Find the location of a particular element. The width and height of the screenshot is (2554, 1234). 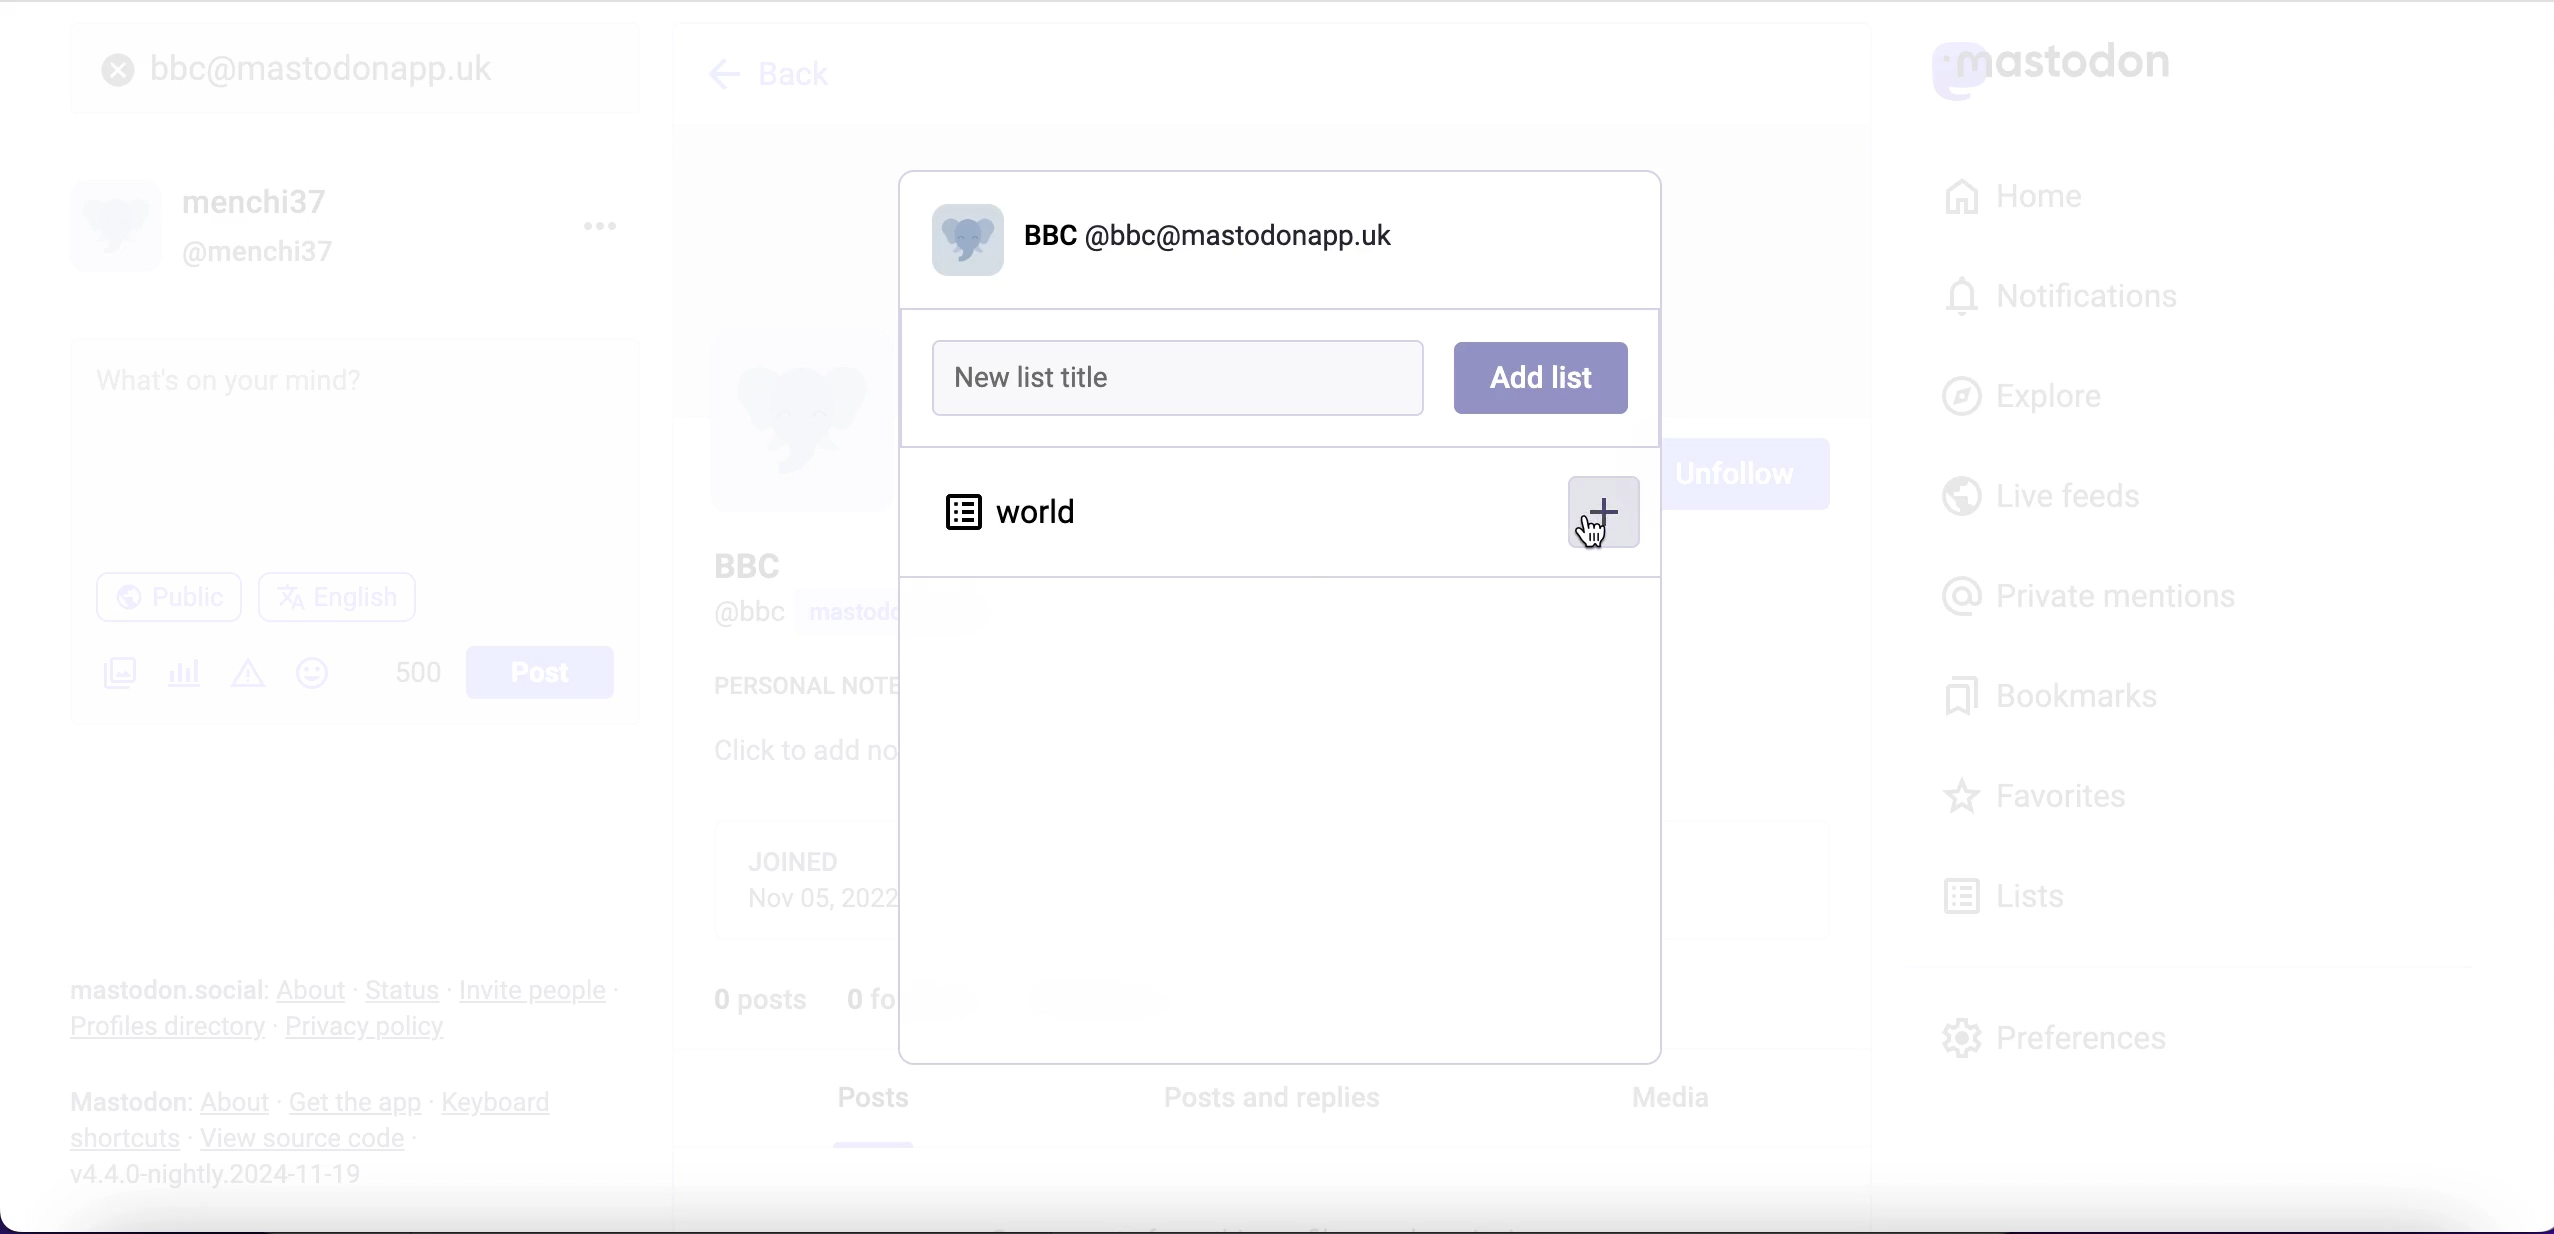

new list title is located at coordinates (1183, 376).